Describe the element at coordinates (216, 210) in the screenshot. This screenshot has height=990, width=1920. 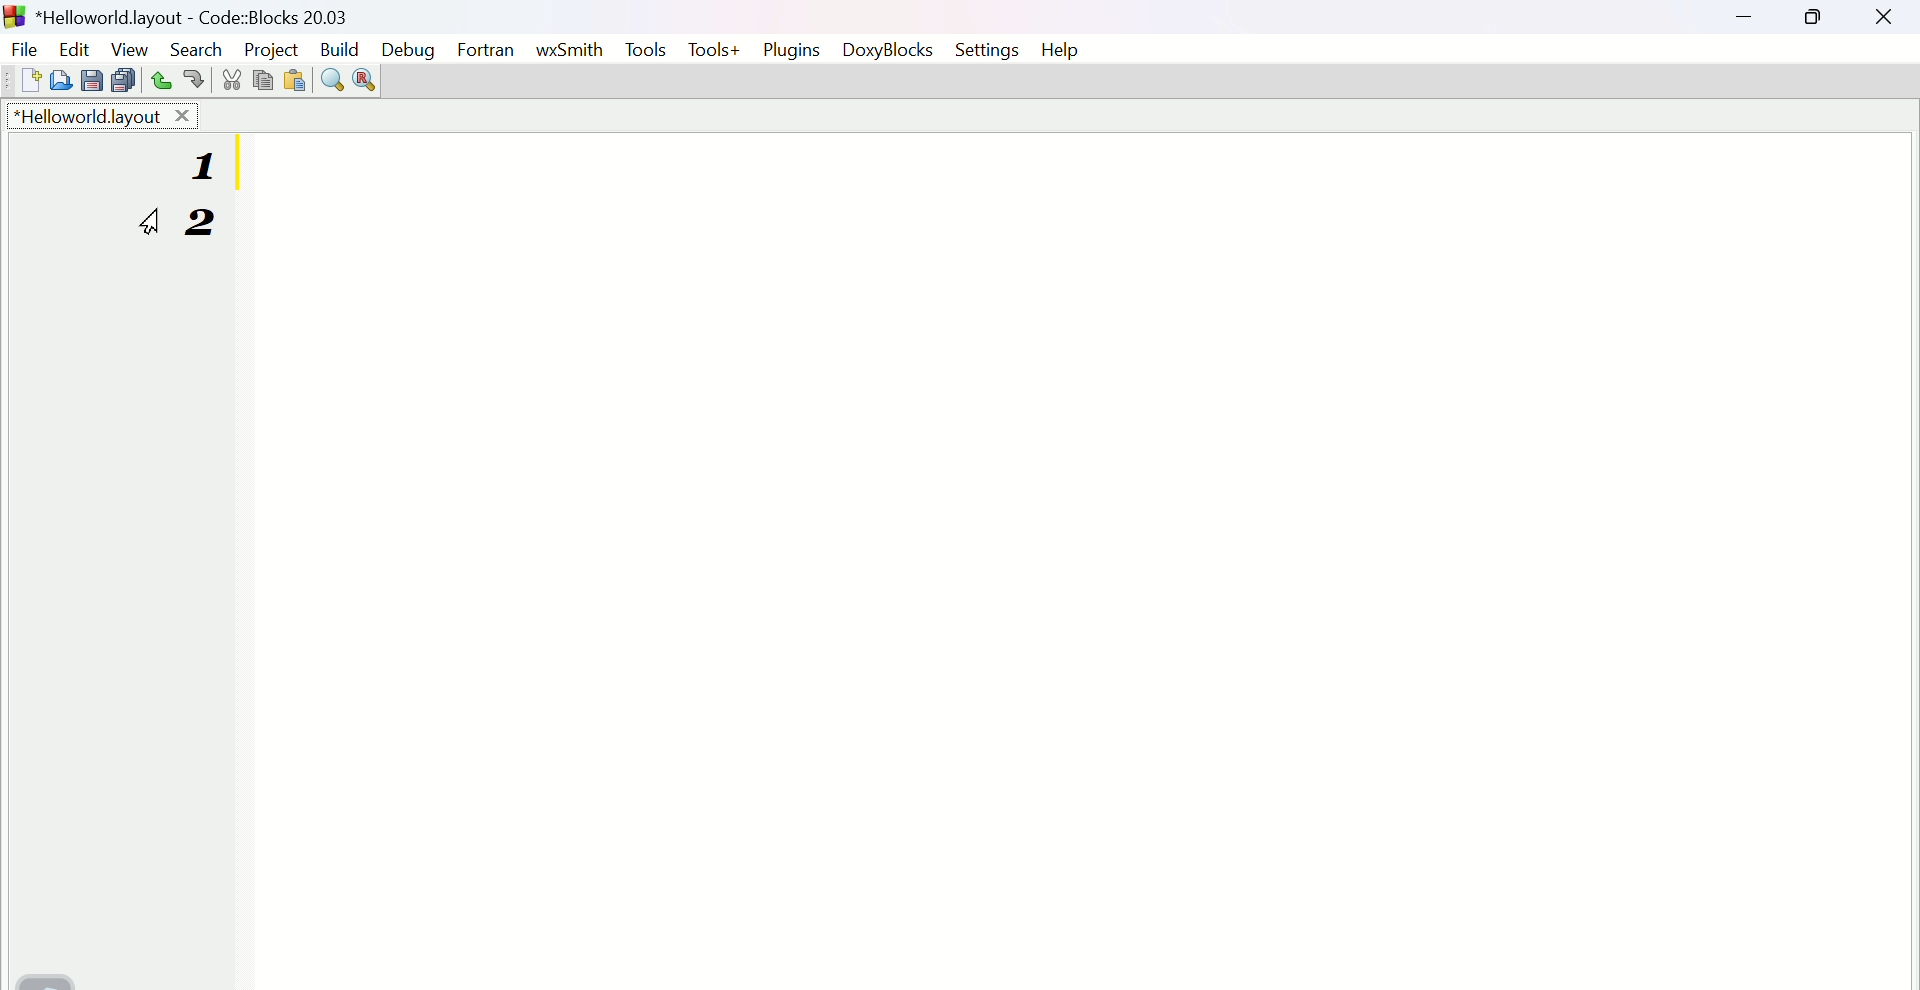
I see `1, 2` at that location.